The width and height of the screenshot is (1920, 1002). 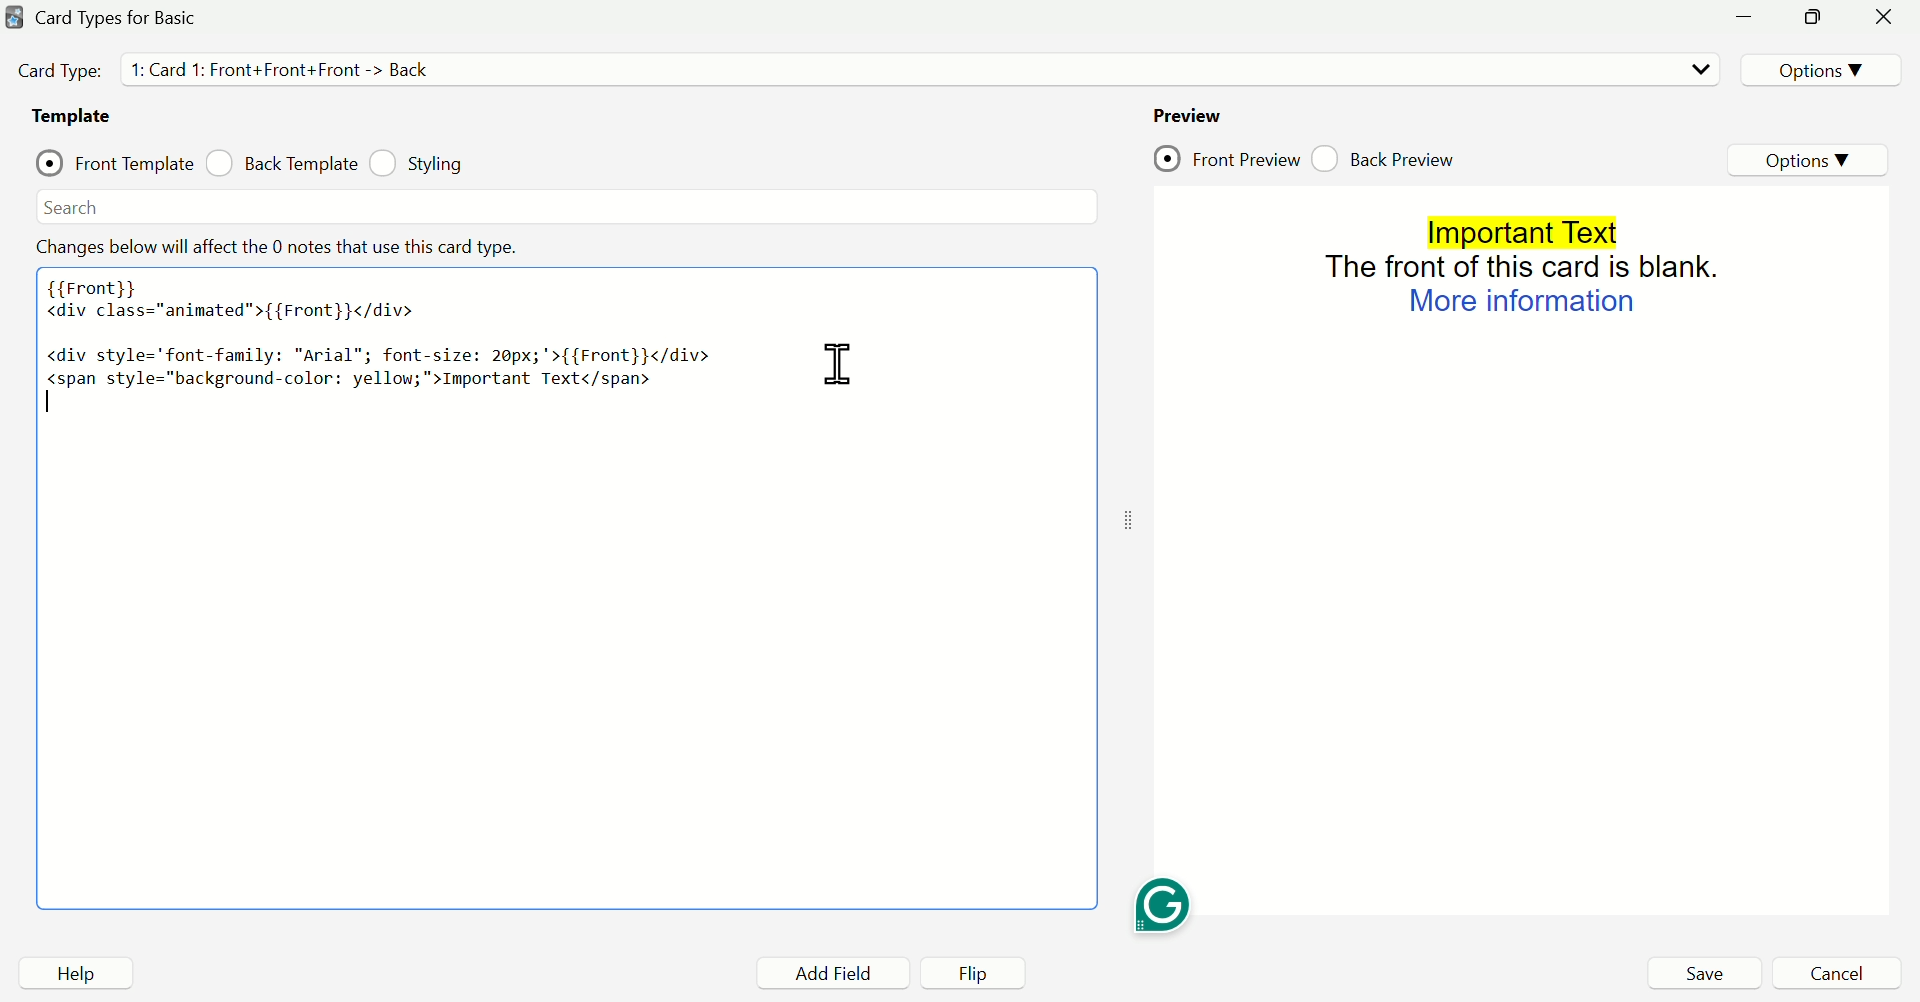 I want to click on Preview, so click(x=1189, y=116).